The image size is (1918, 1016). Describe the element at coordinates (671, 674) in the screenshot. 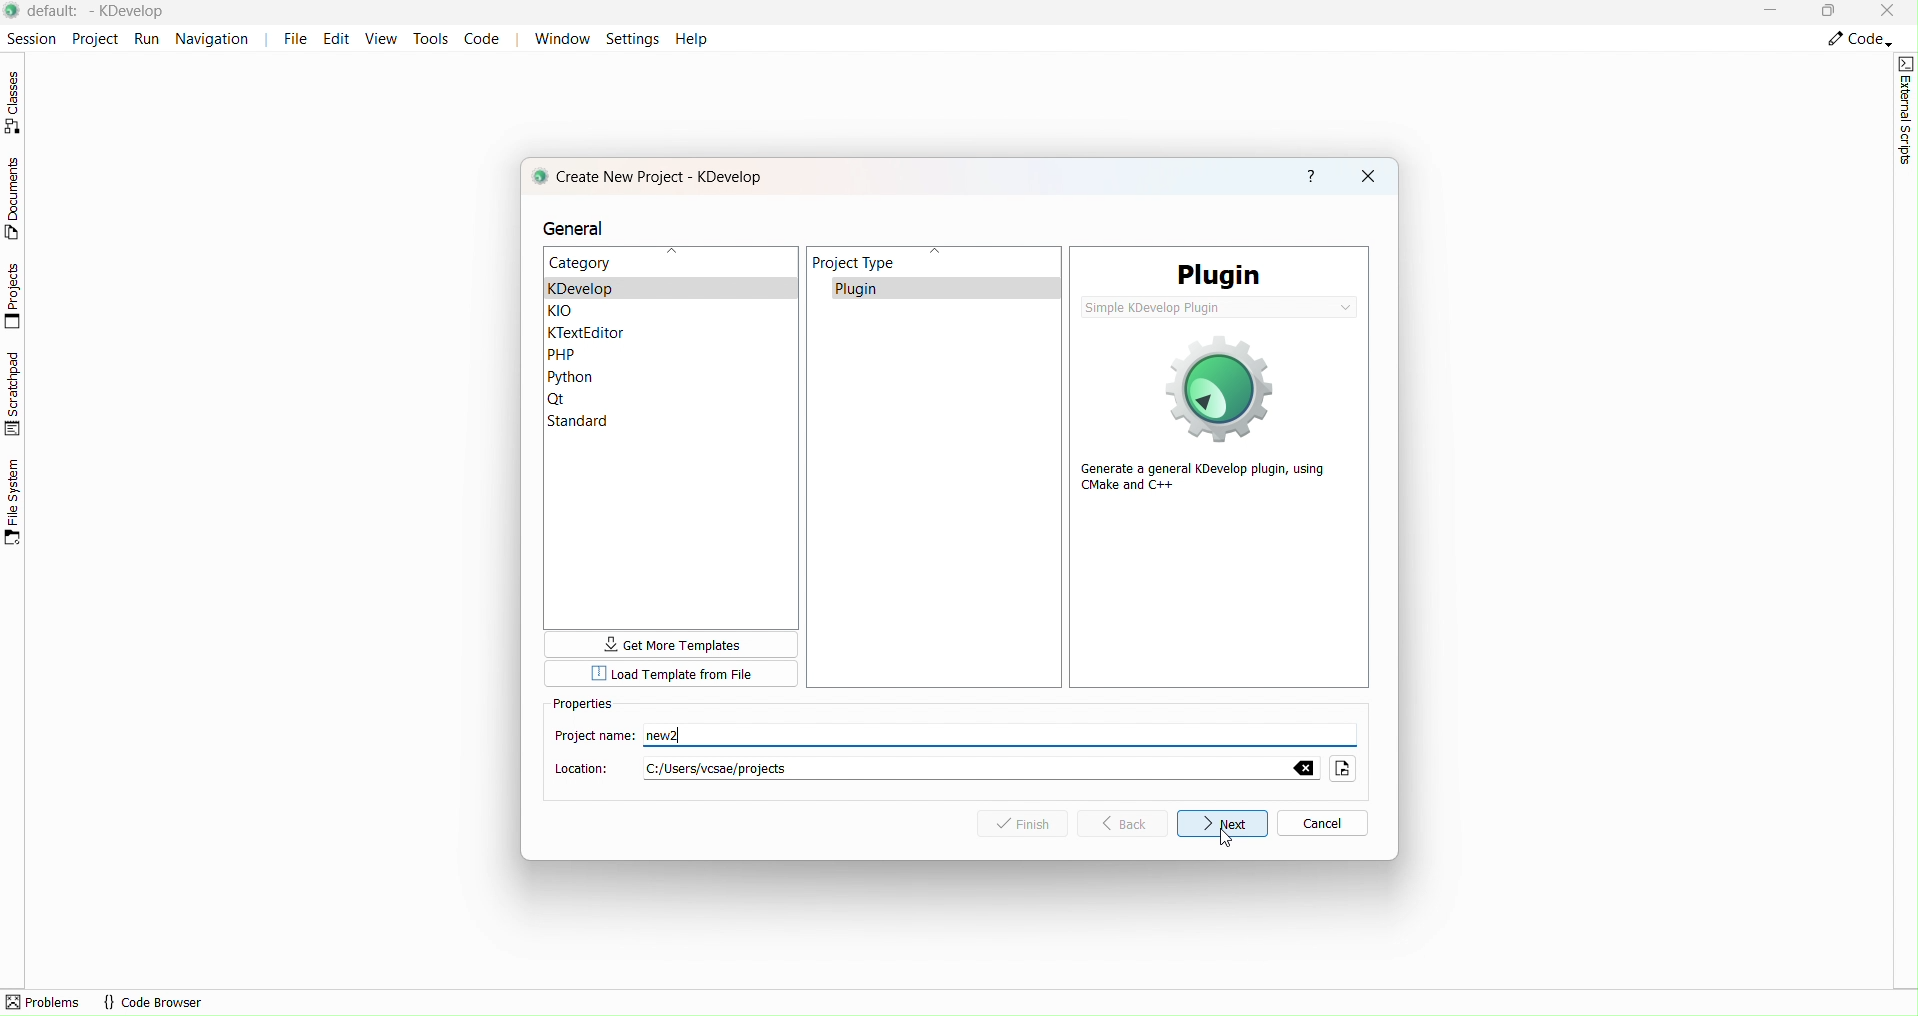

I see `Template from file` at that location.